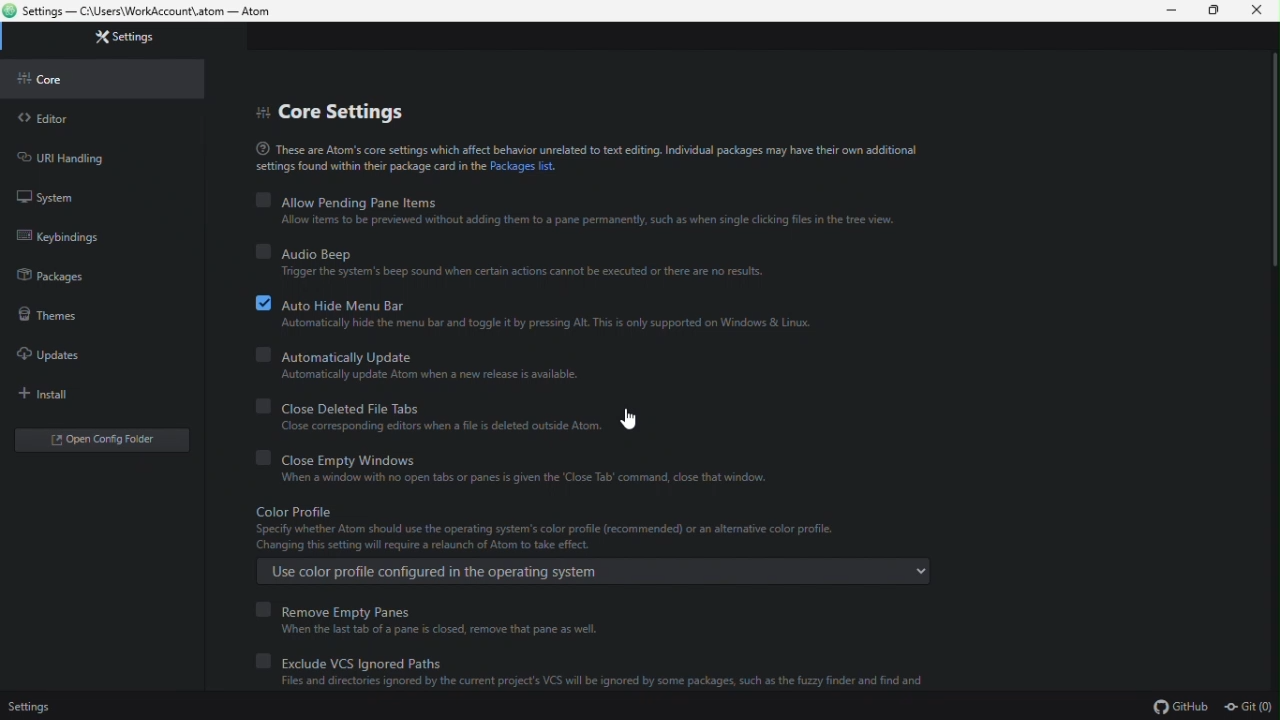 The image size is (1280, 720). I want to click on Settings - C:/Users/WorkAccount\atom - Atom, so click(144, 12).